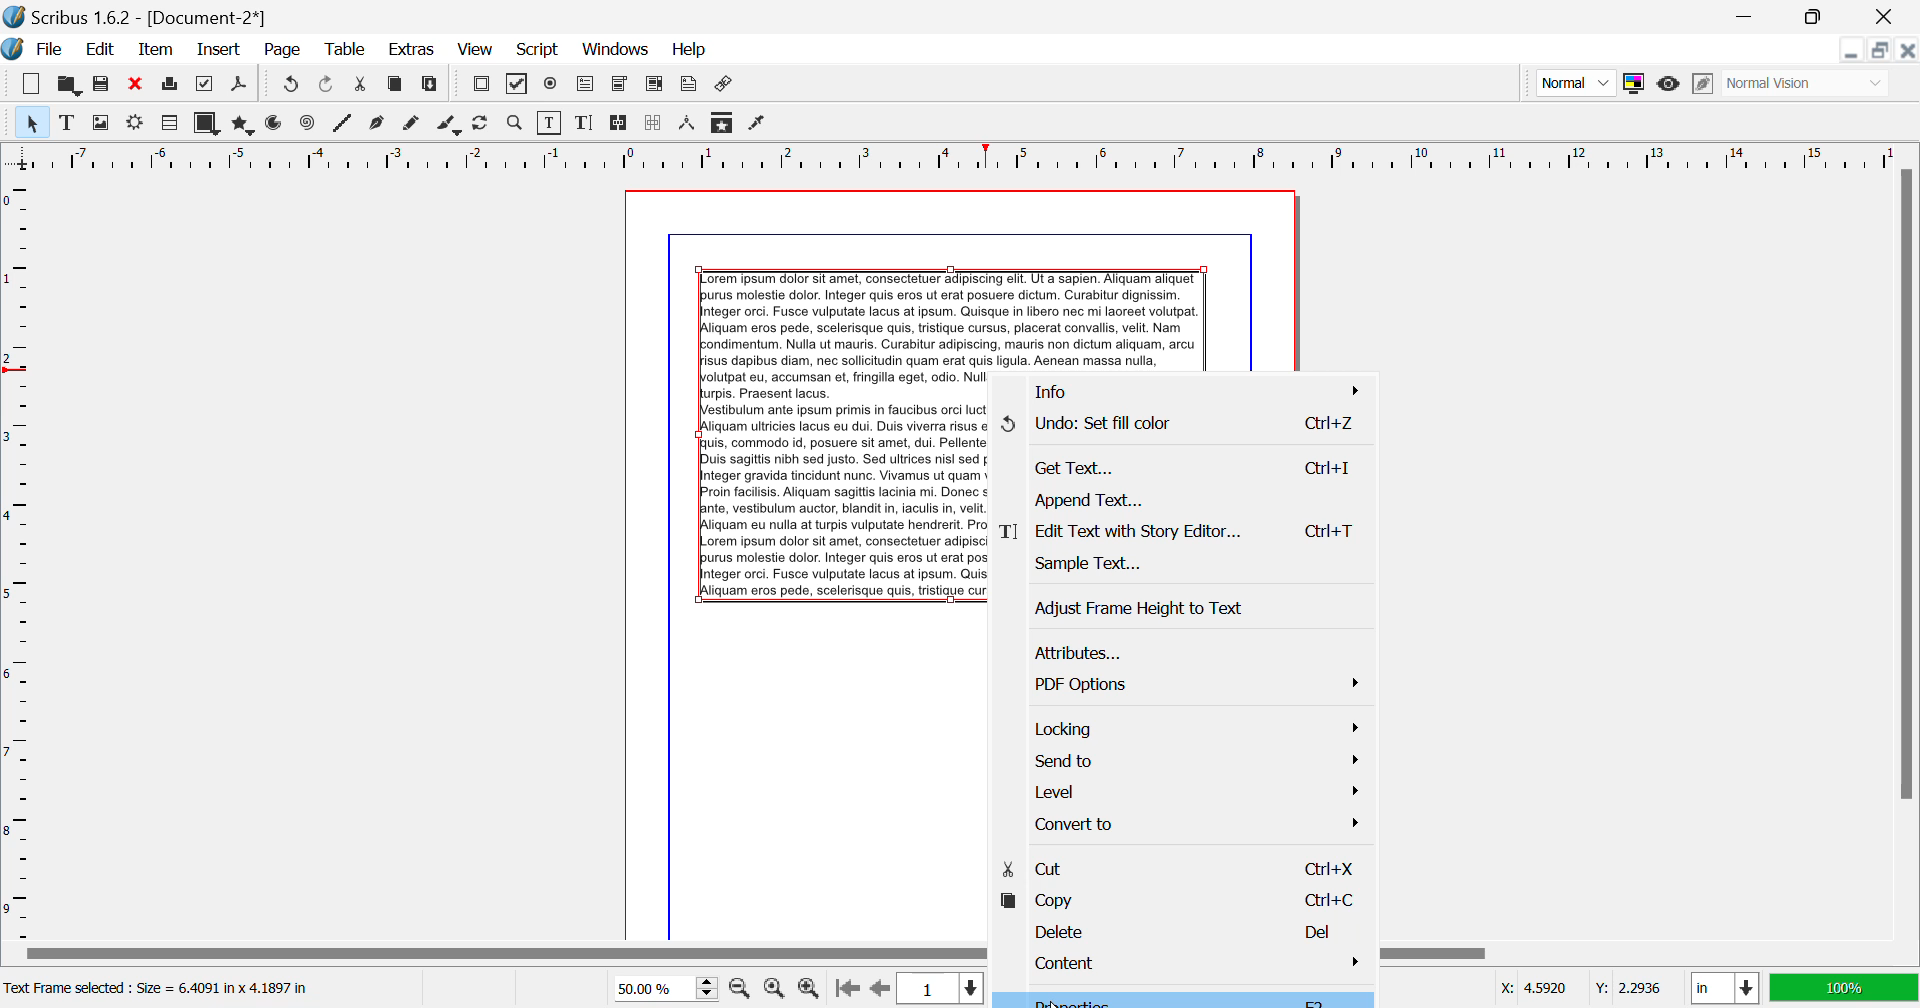 The image size is (1920, 1008). Describe the element at coordinates (655, 123) in the screenshot. I see `Delink Frames` at that location.